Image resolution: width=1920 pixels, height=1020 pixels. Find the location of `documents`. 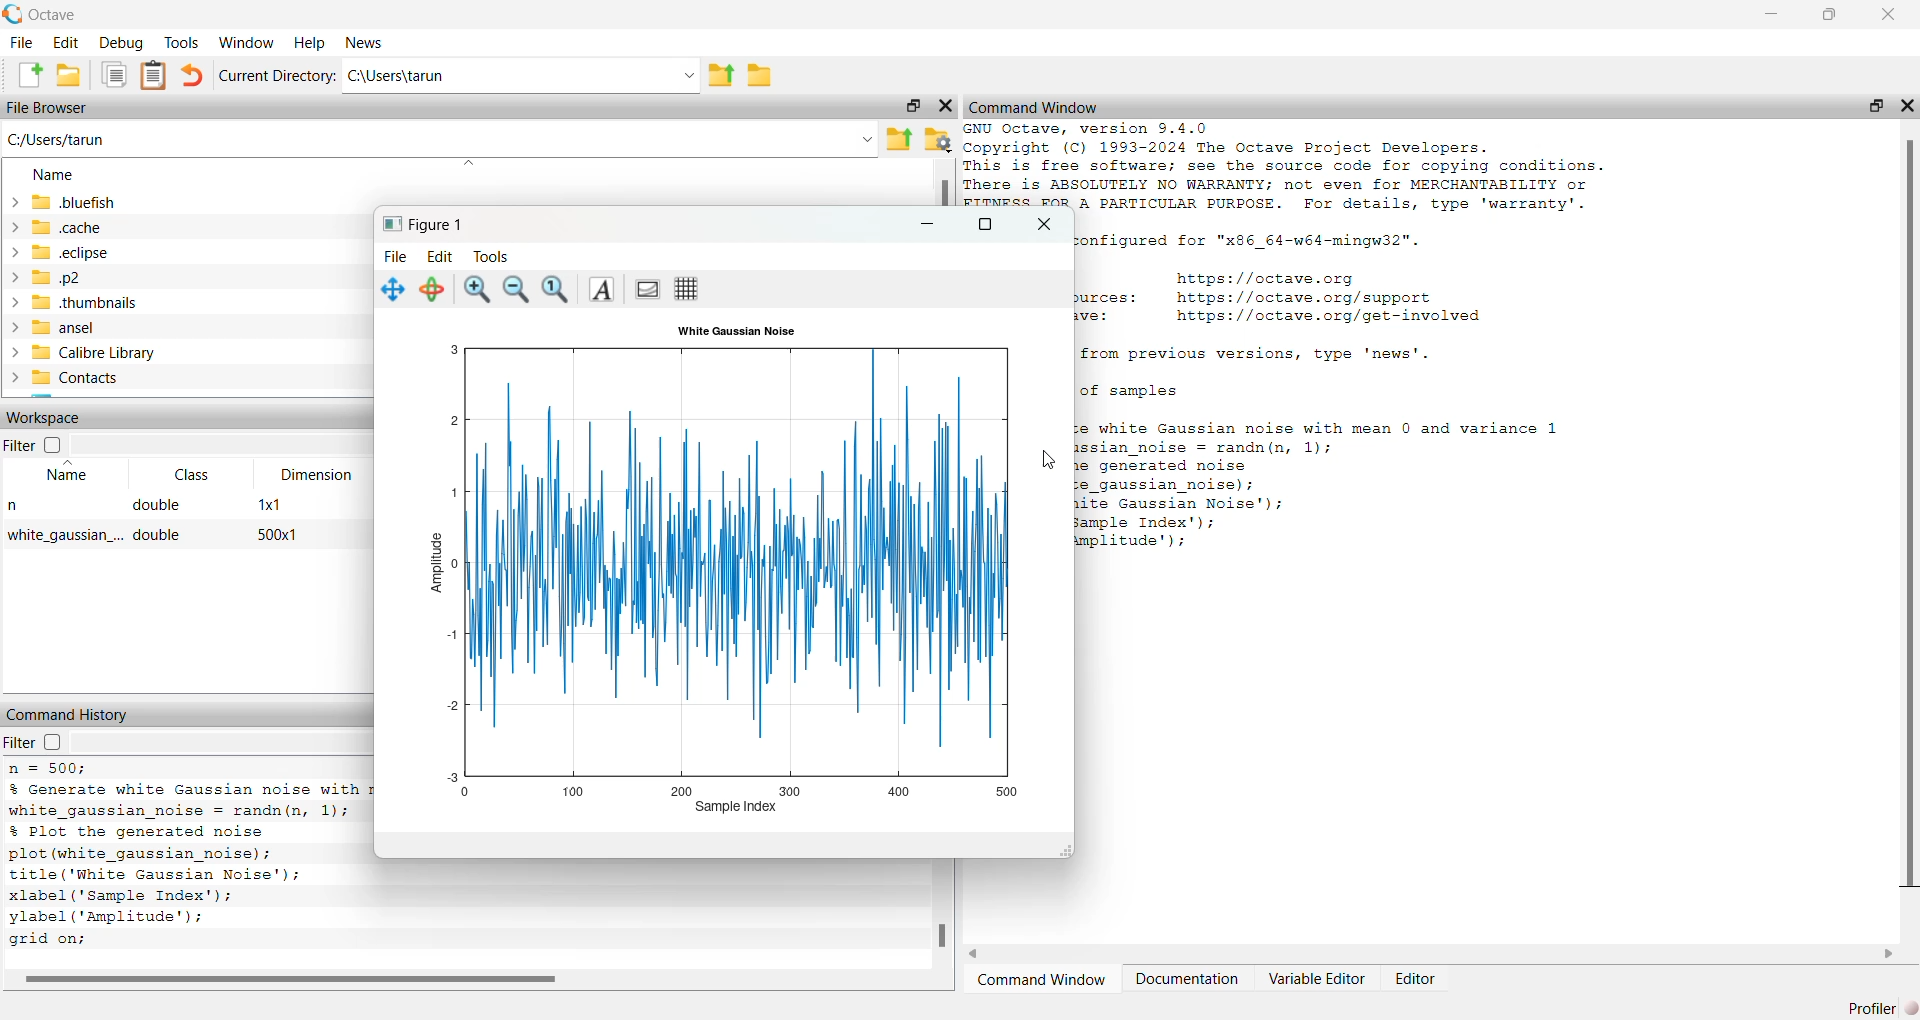

documents is located at coordinates (112, 77).